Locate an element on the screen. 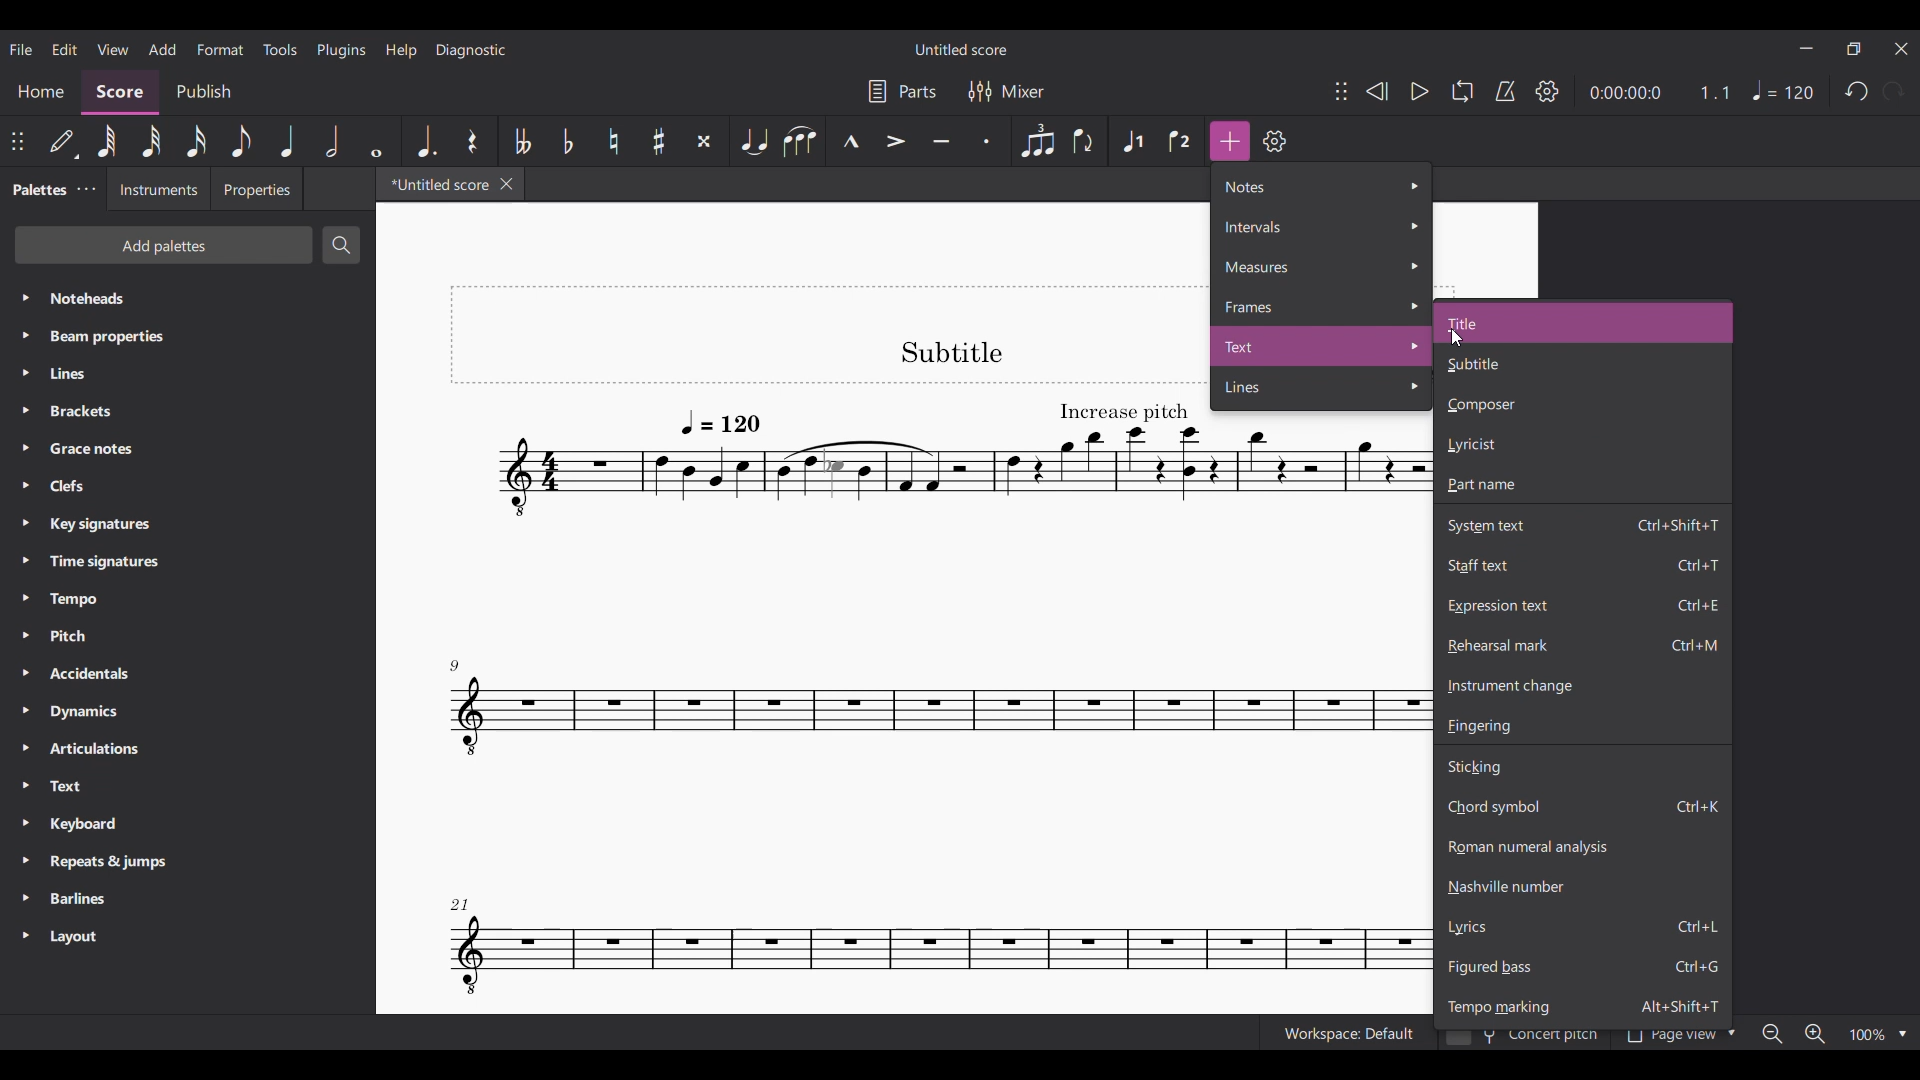  Slur is located at coordinates (800, 140).